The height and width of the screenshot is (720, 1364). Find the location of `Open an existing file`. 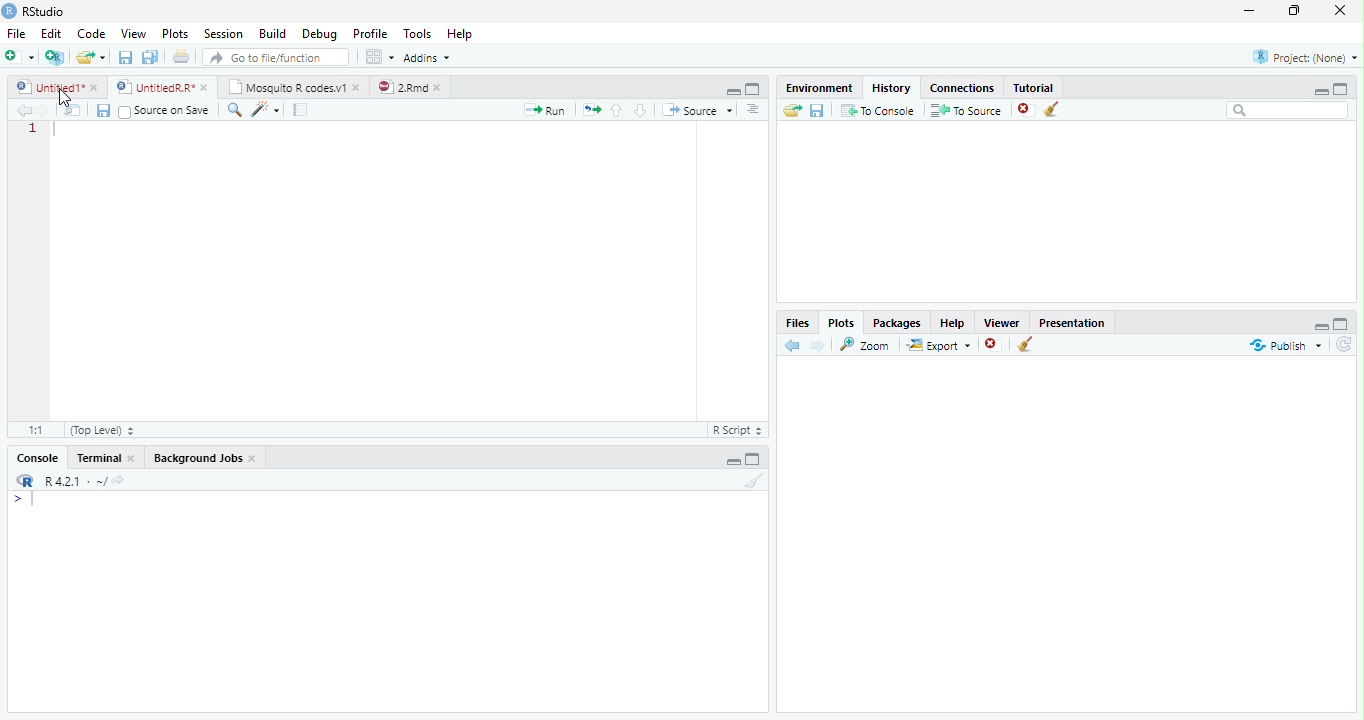

Open an existing file is located at coordinates (91, 56).